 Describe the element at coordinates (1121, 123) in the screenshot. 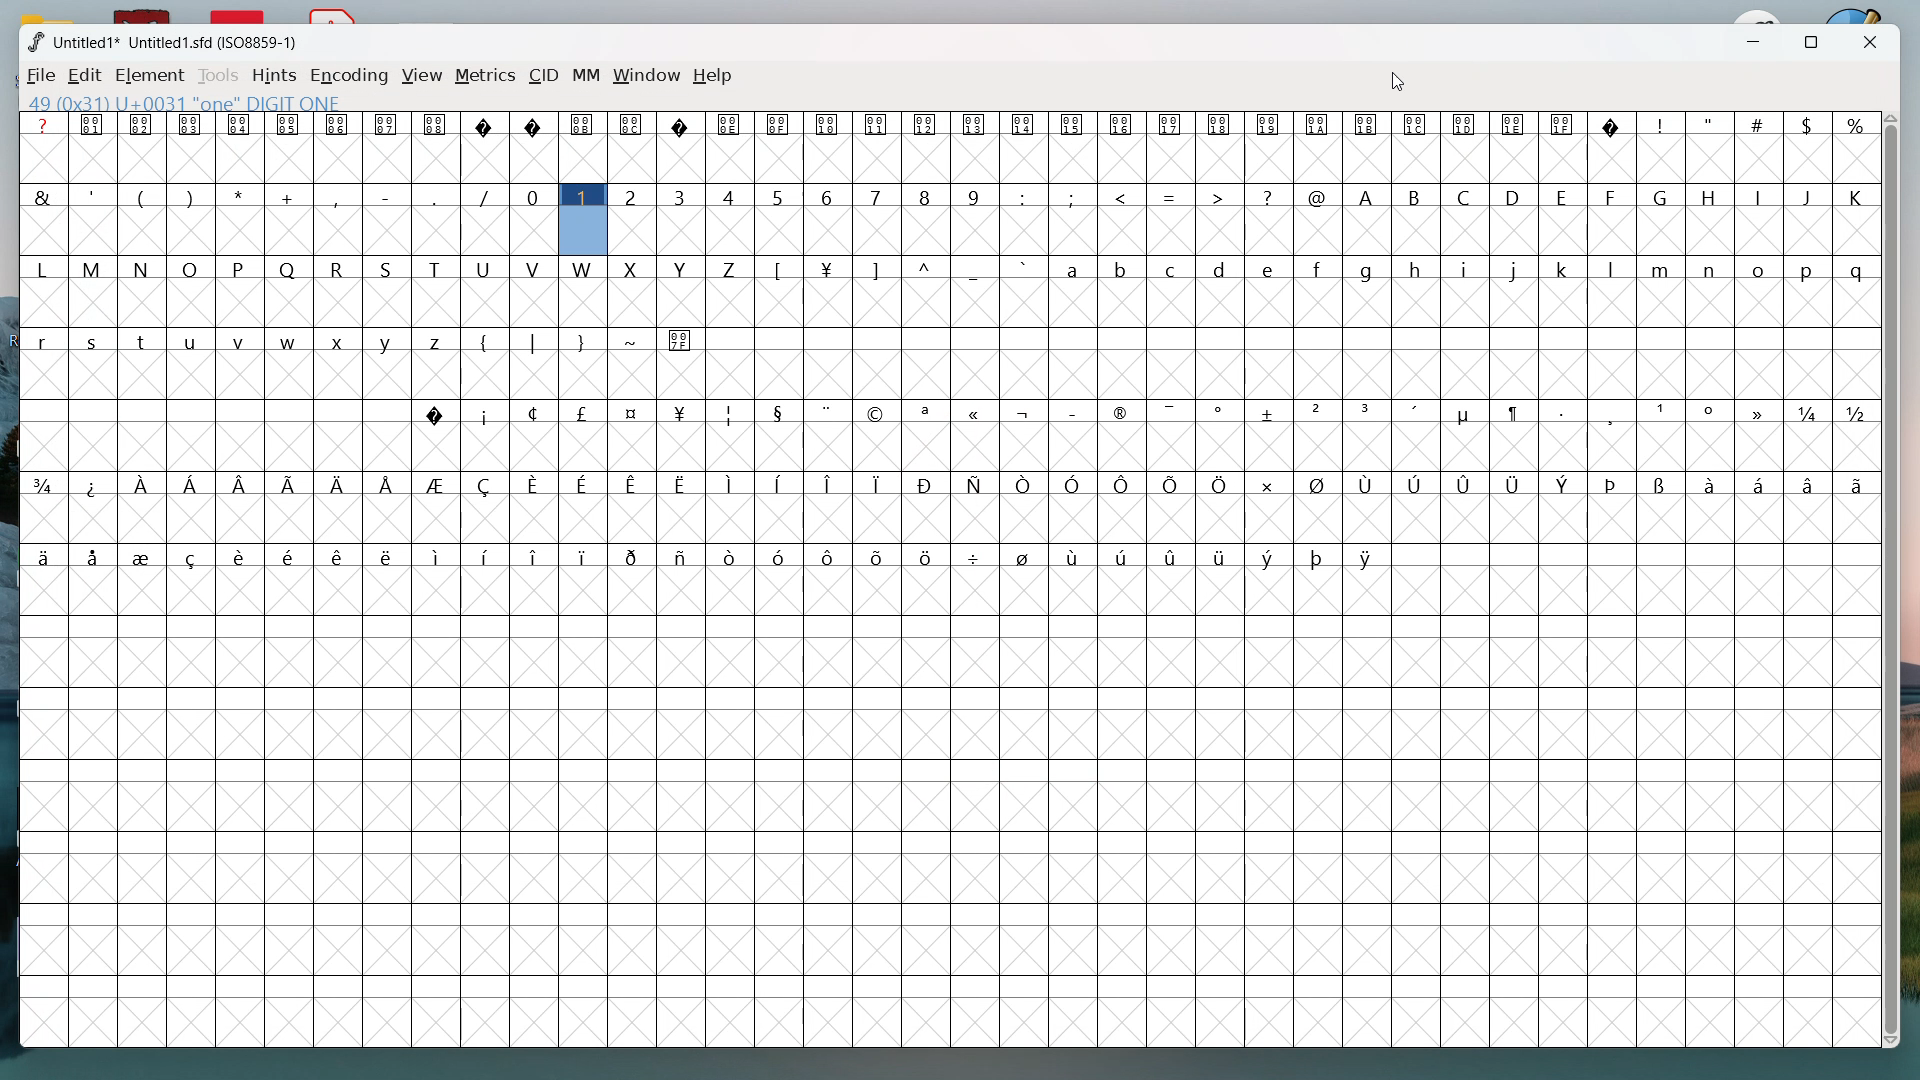

I see `symbol` at that location.